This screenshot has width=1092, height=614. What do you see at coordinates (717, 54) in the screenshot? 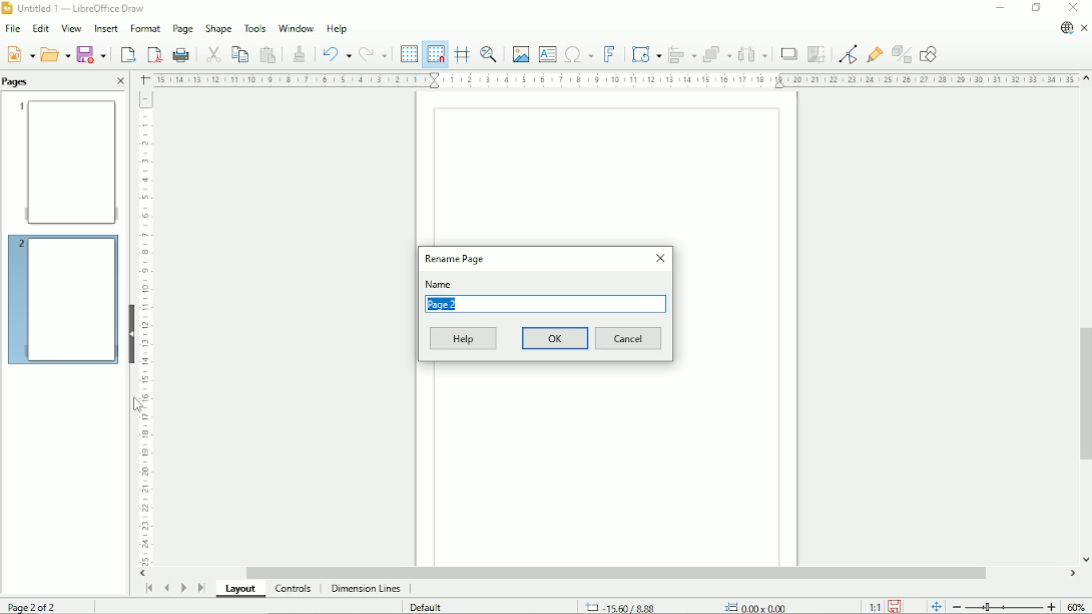
I see `Arrange` at bounding box center [717, 54].